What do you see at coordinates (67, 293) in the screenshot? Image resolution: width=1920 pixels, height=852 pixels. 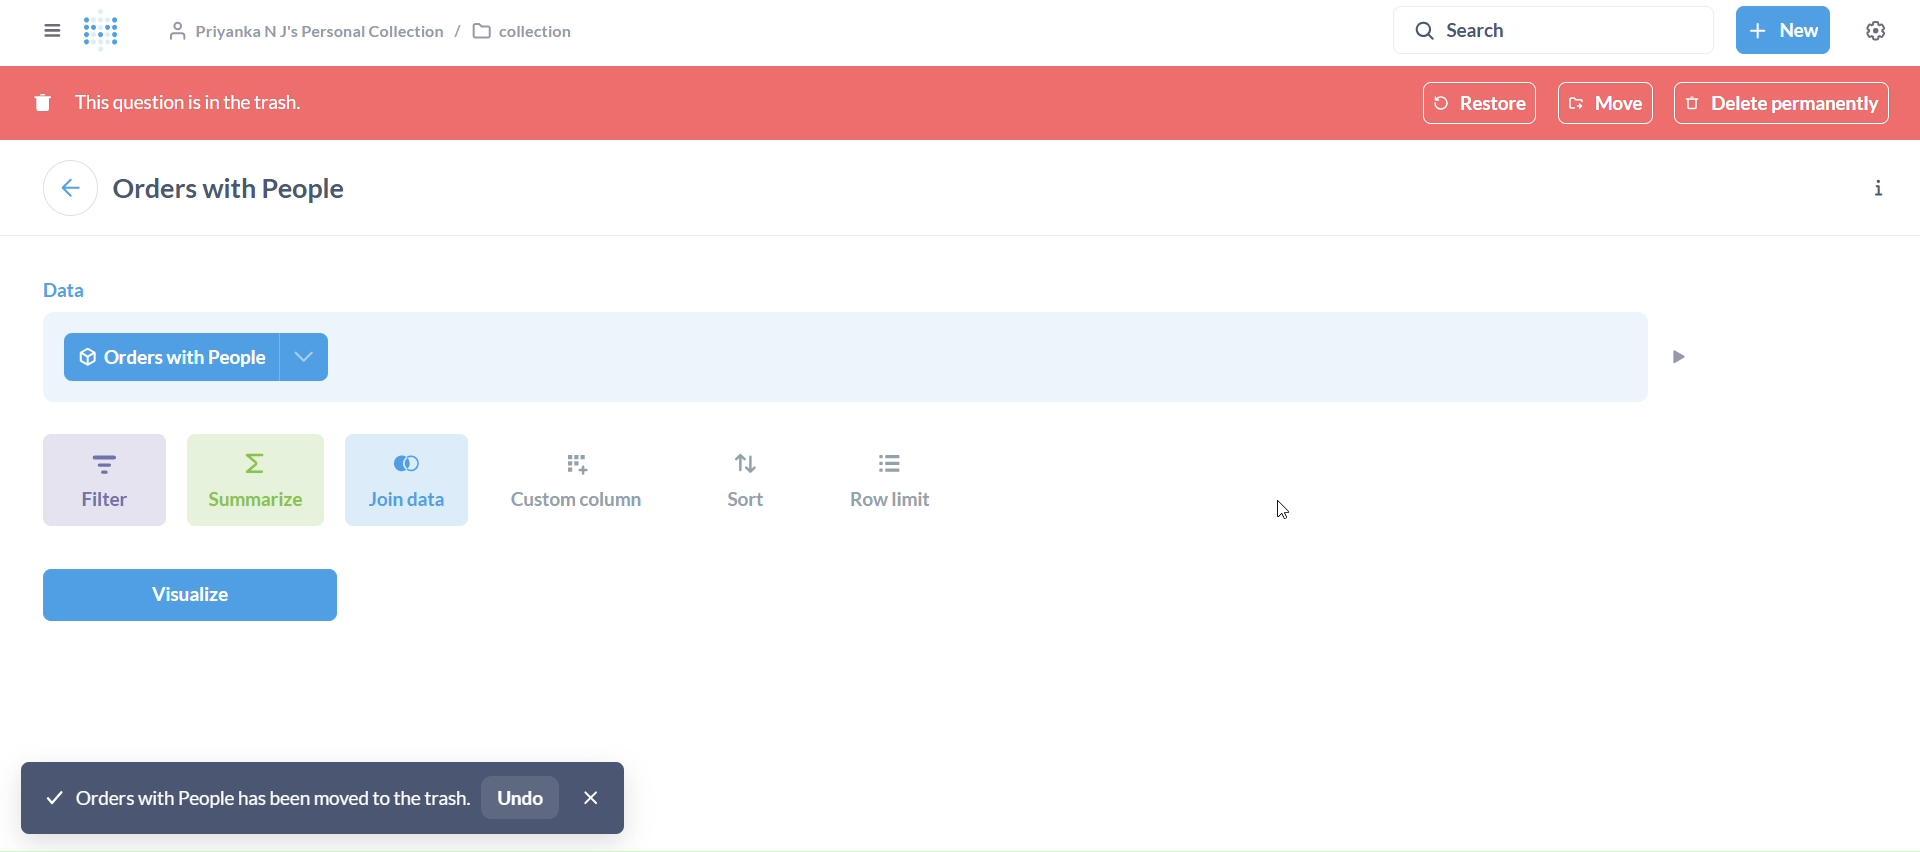 I see `data` at bounding box center [67, 293].